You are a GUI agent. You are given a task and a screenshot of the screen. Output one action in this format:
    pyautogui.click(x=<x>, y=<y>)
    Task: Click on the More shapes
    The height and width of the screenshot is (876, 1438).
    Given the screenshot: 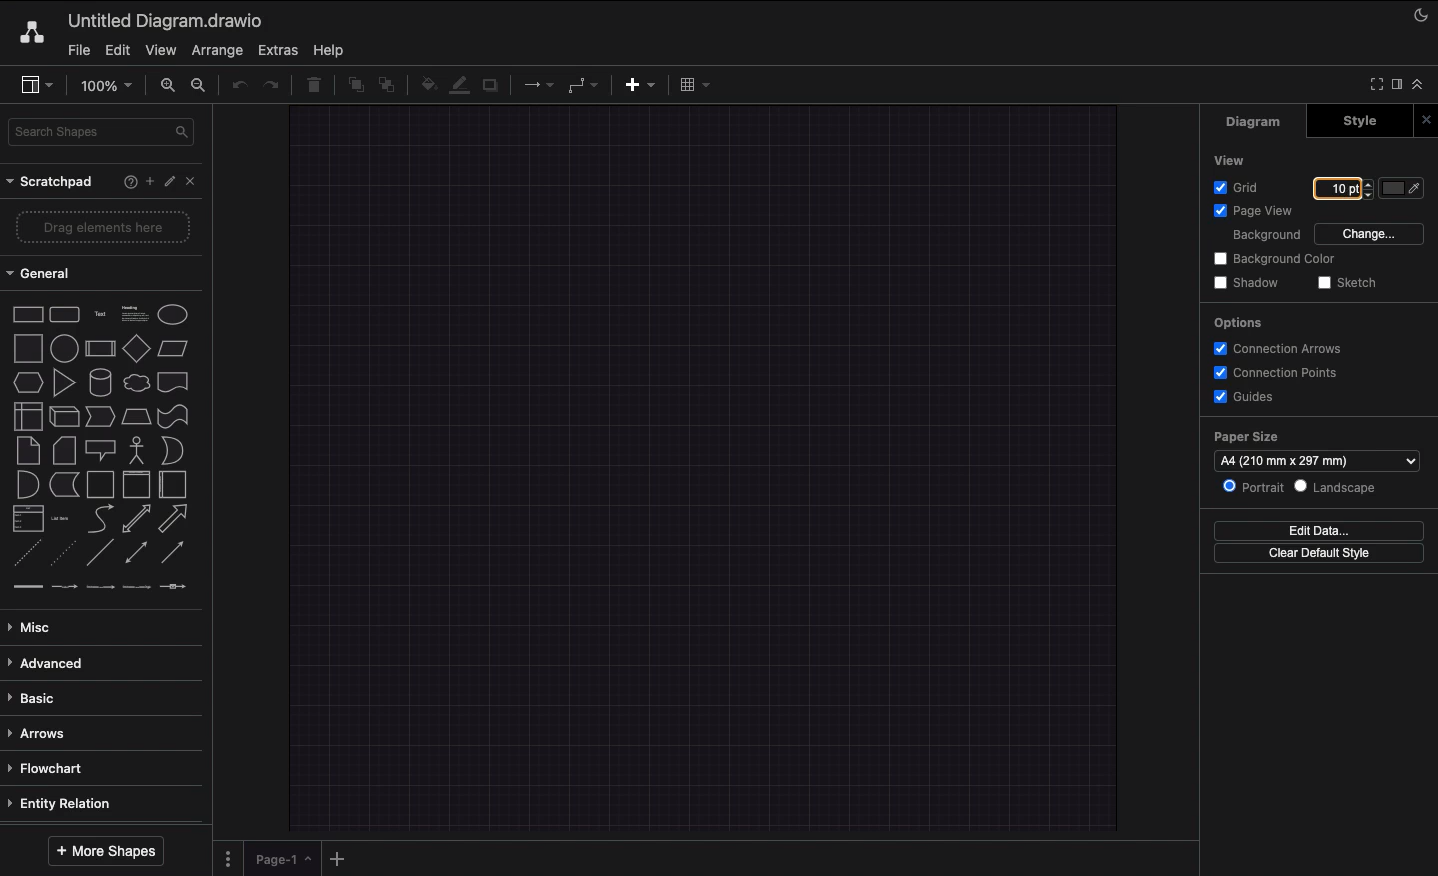 What is the action you would take?
    pyautogui.click(x=105, y=852)
    